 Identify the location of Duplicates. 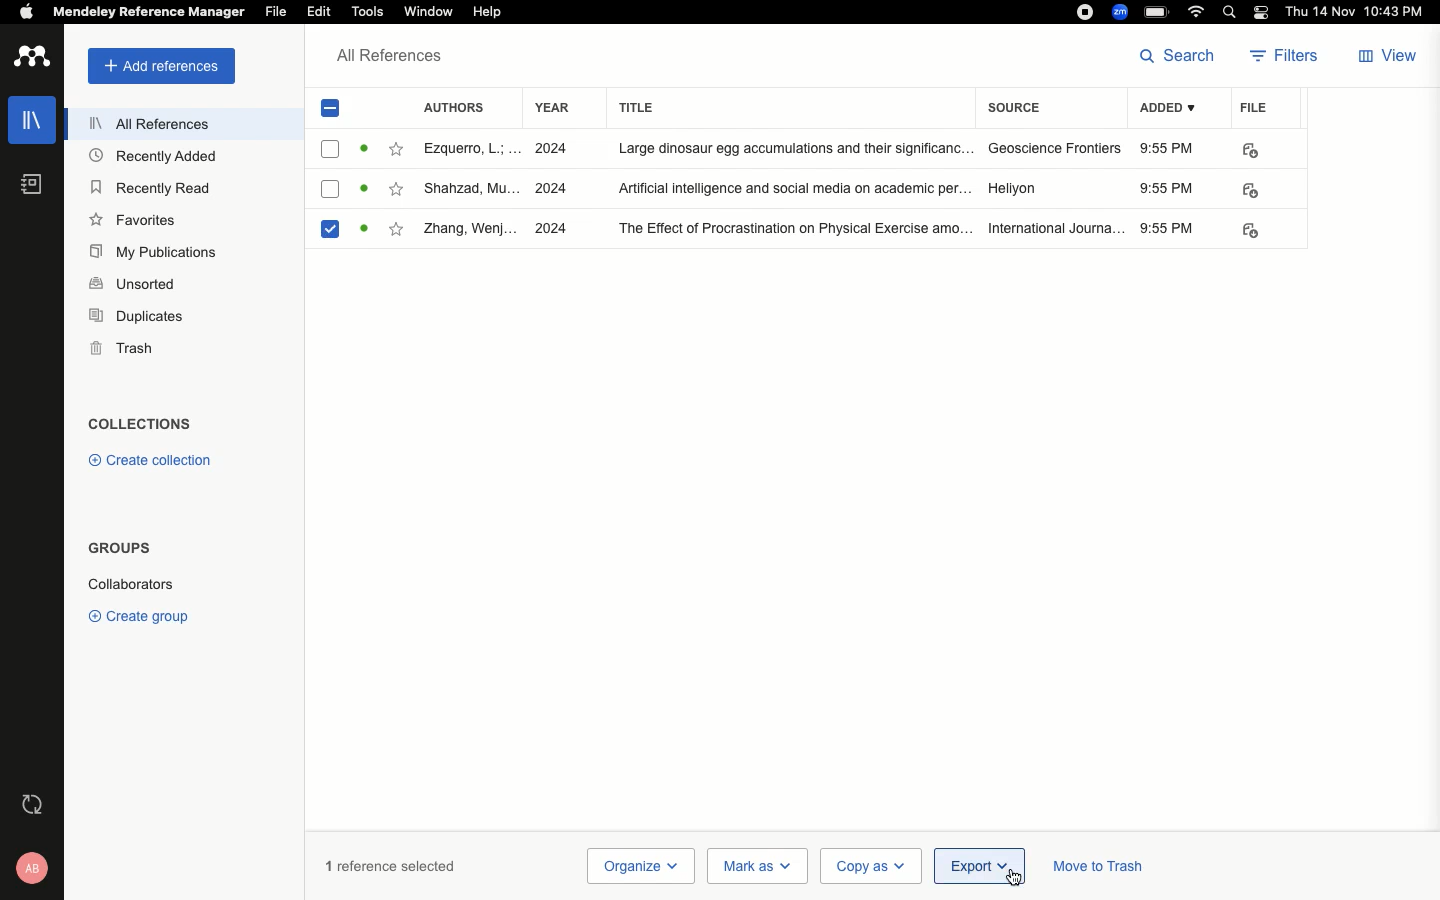
(138, 318).